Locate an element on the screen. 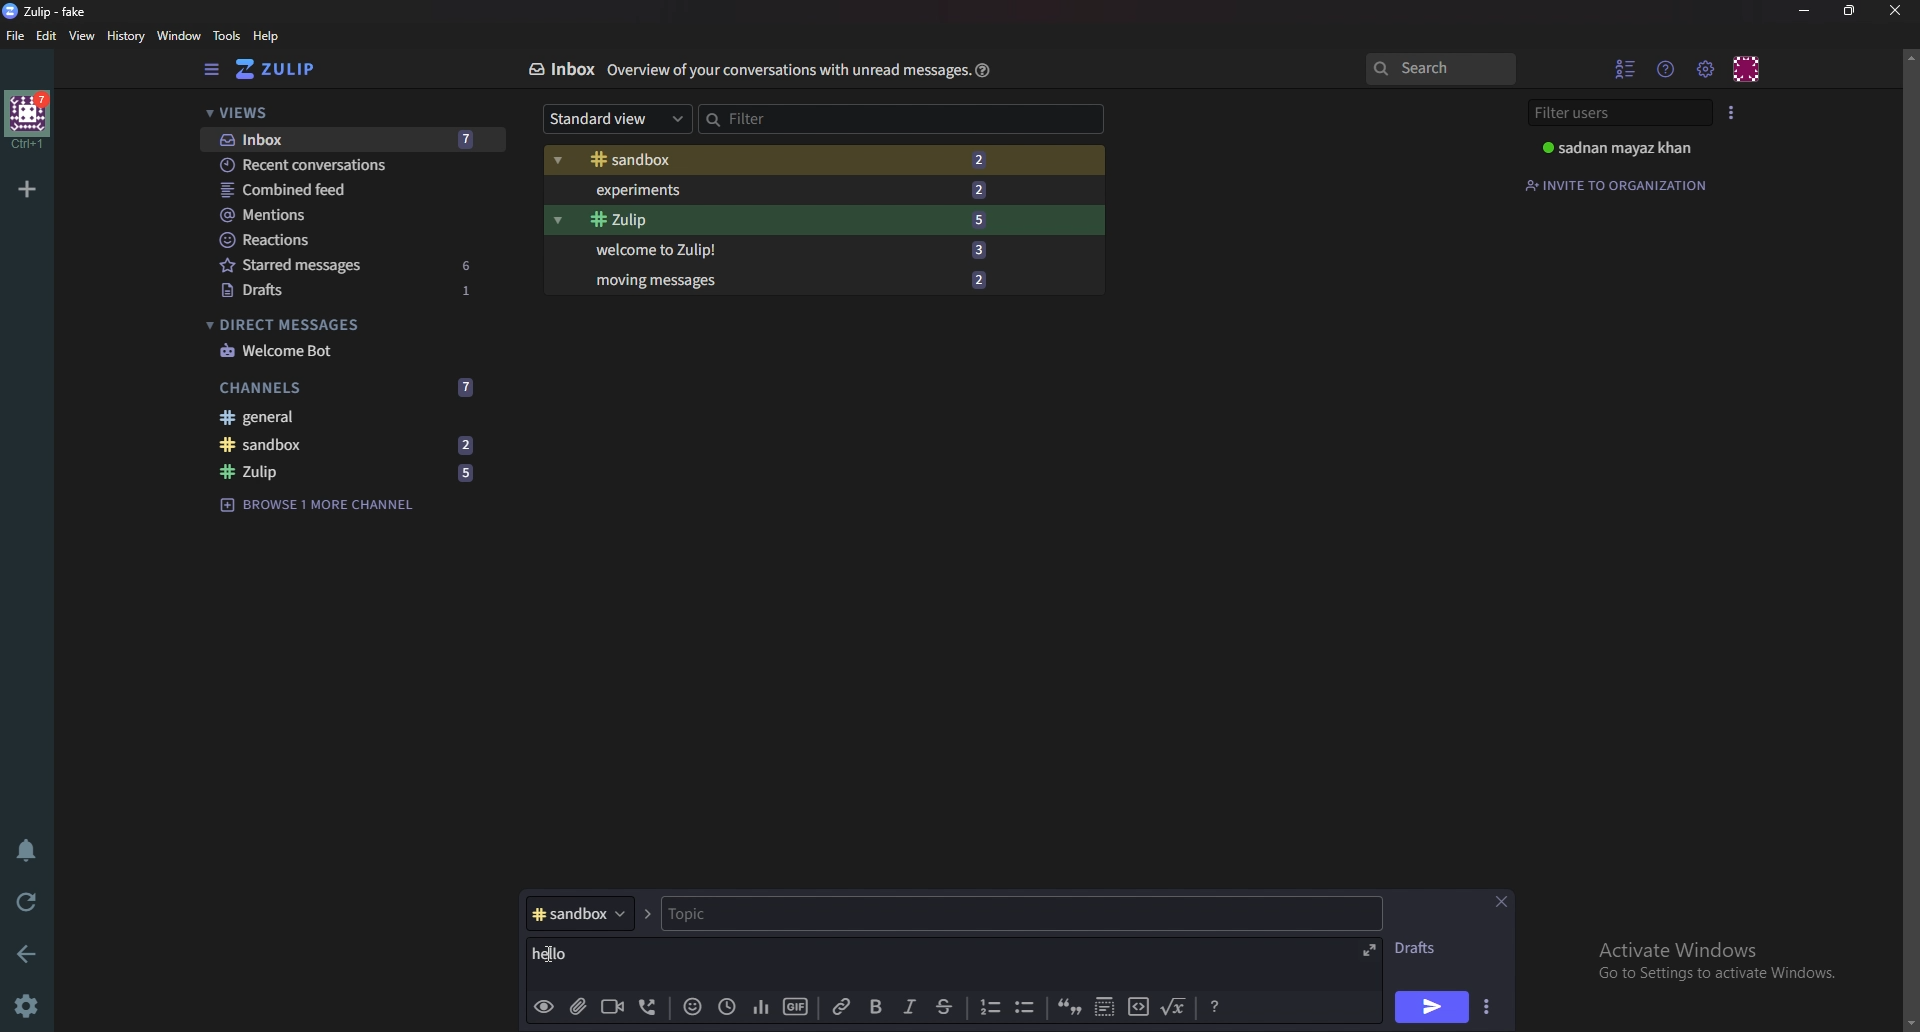 The width and height of the screenshot is (1920, 1032). Welcome to Zulip 3 is located at coordinates (786, 249).